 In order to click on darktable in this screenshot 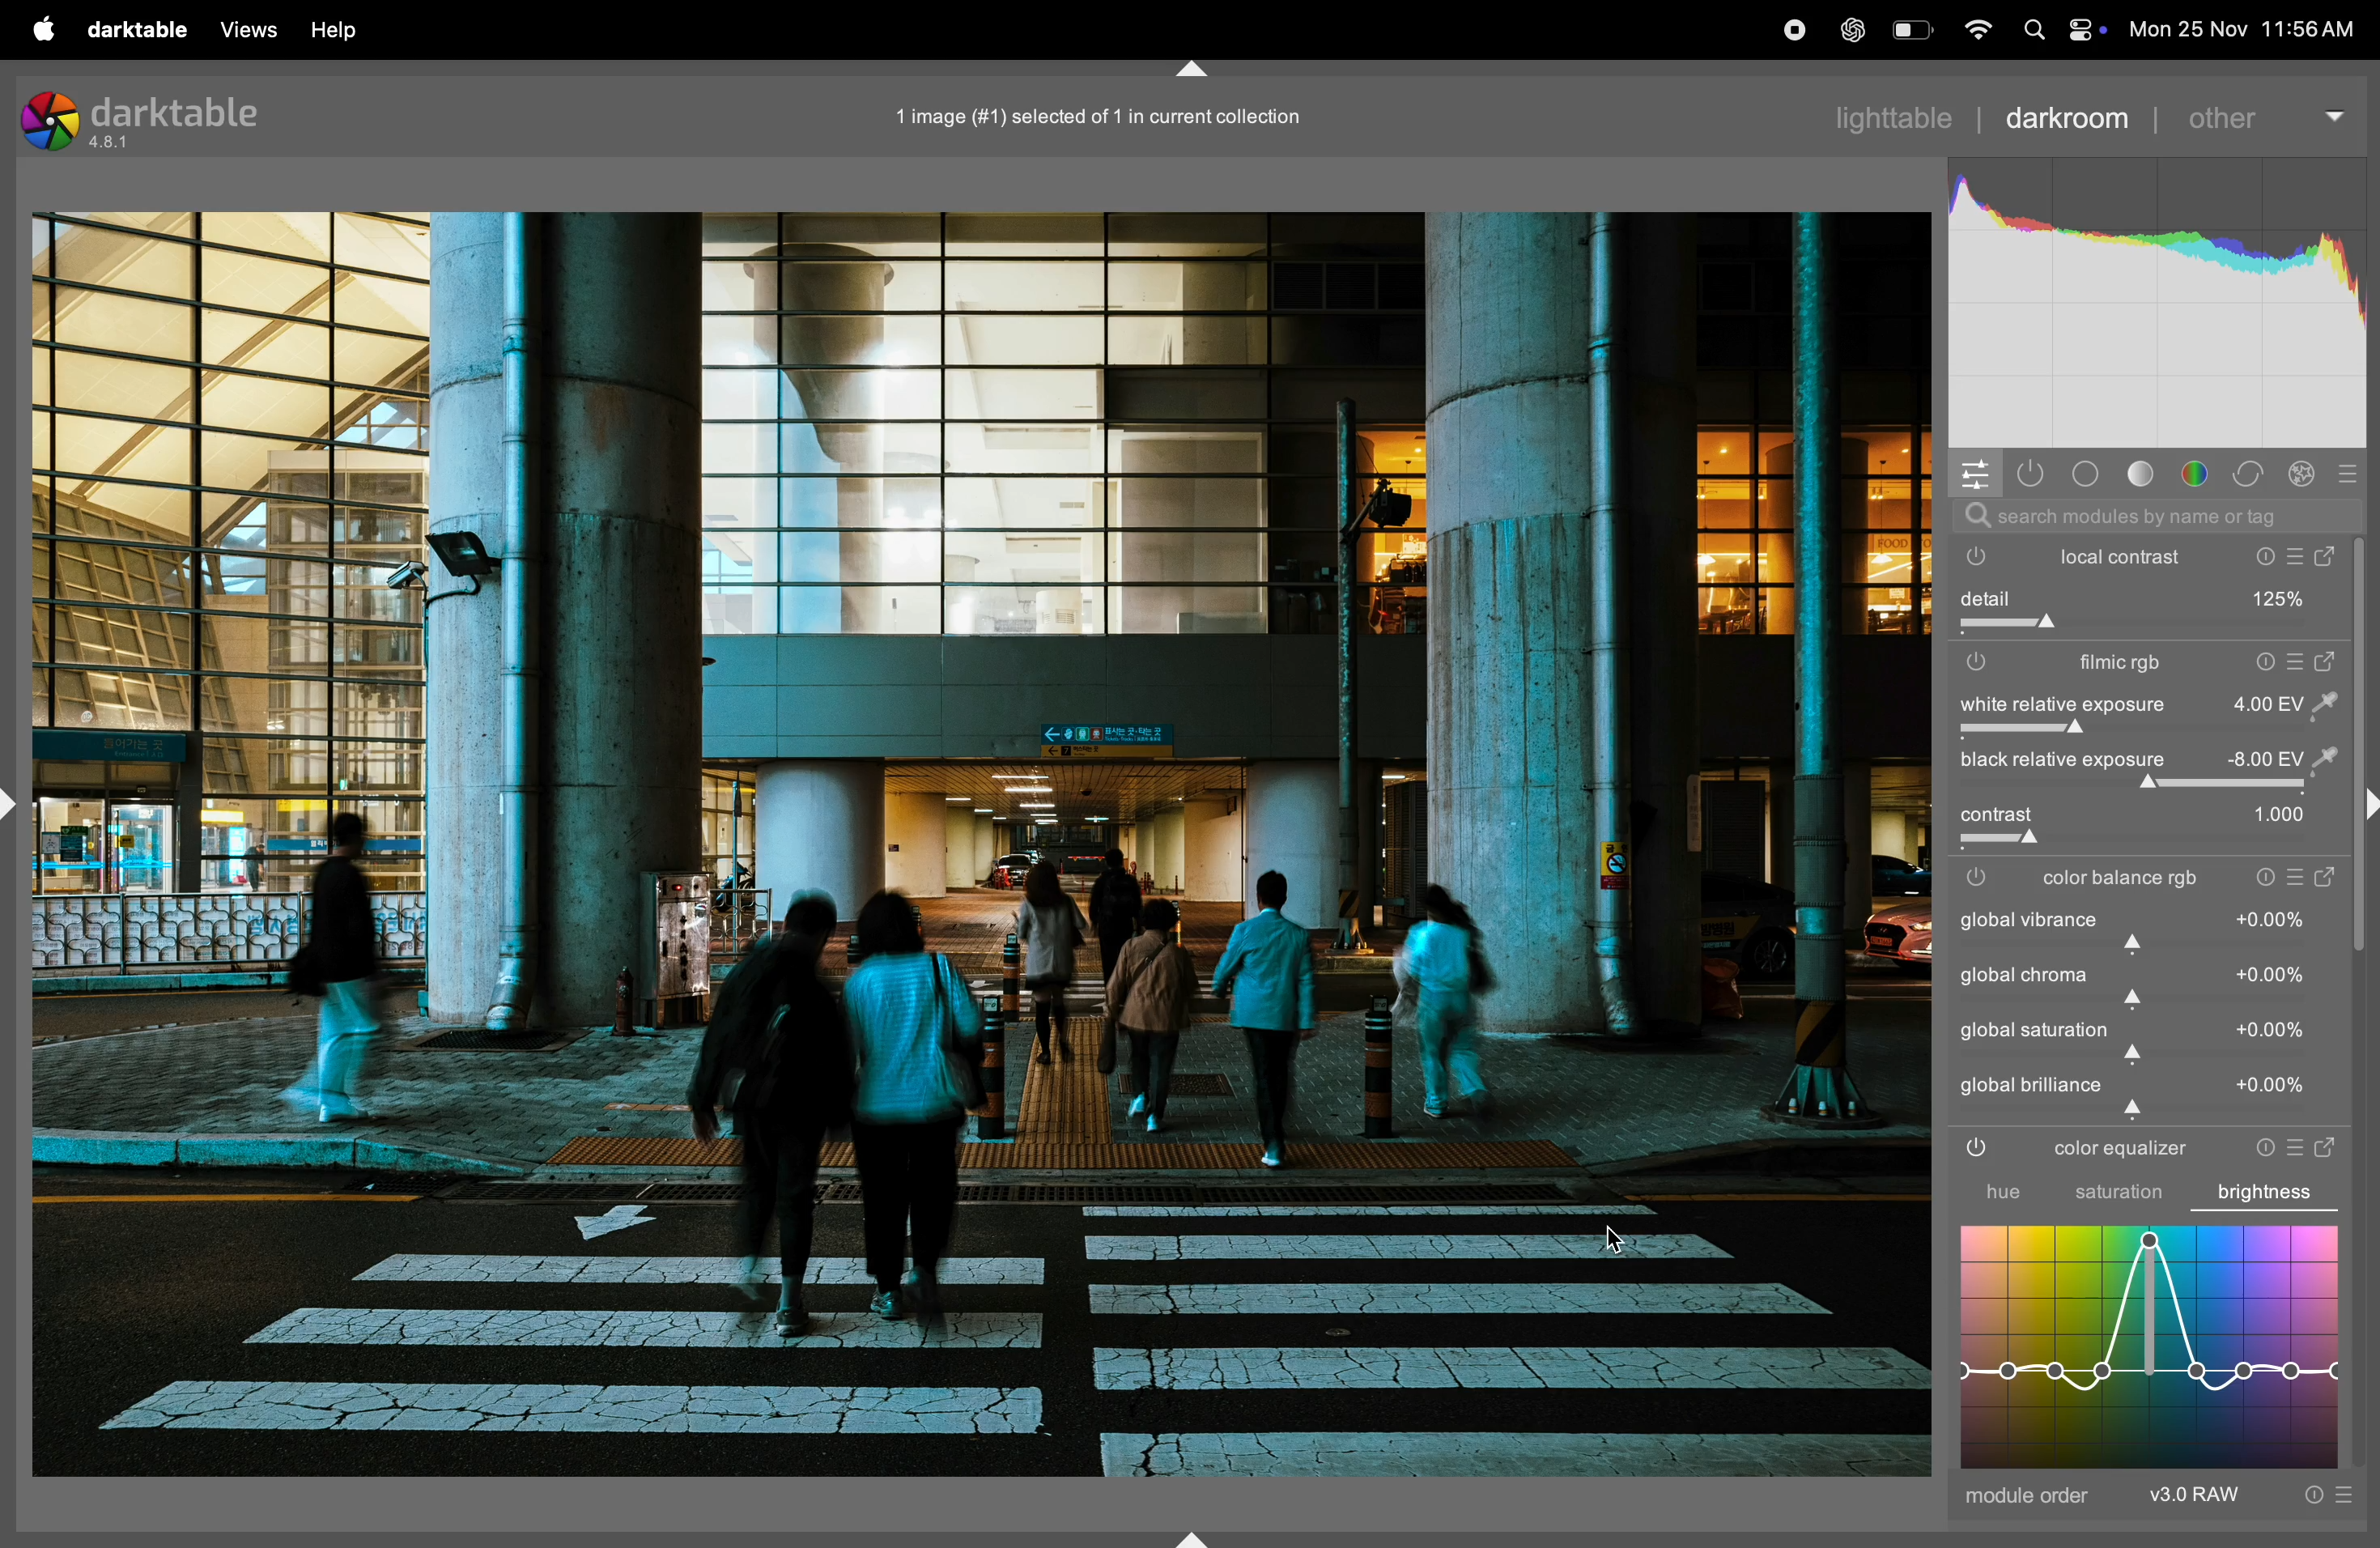, I will do `click(179, 109)`.